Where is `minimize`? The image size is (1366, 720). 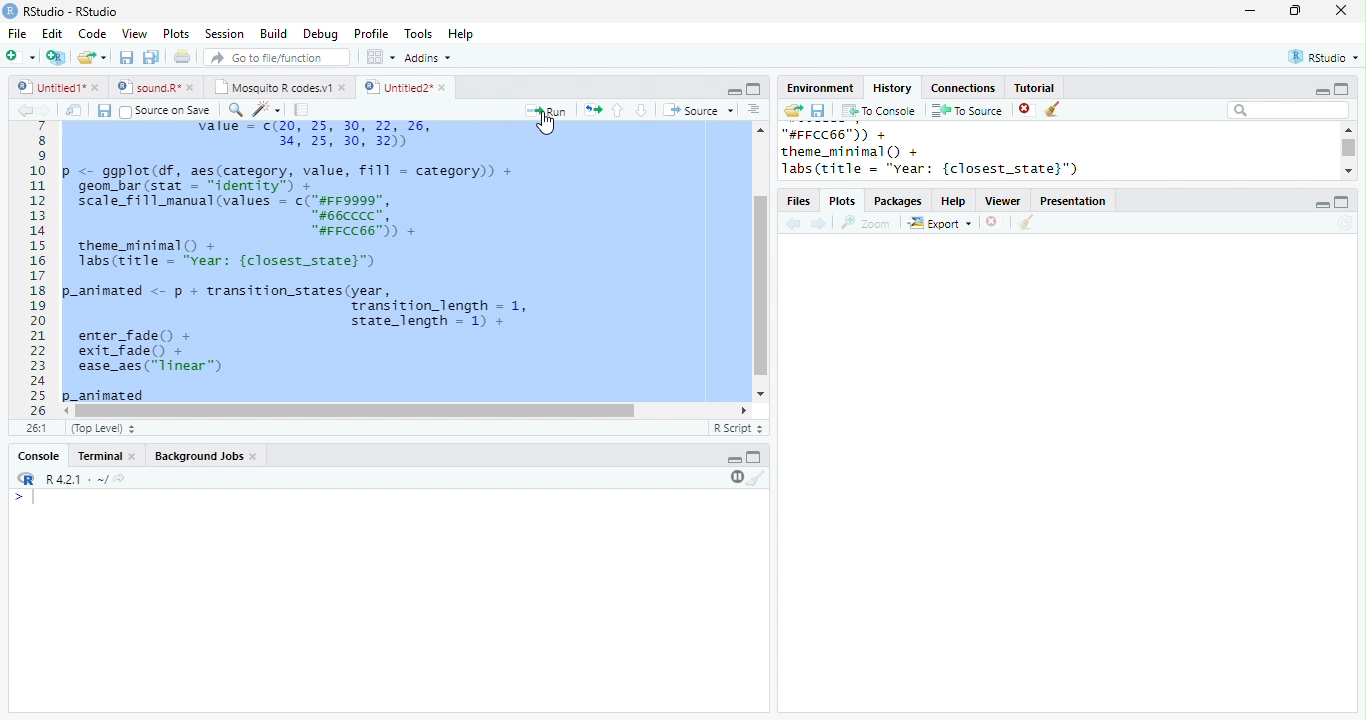
minimize is located at coordinates (1249, 11).